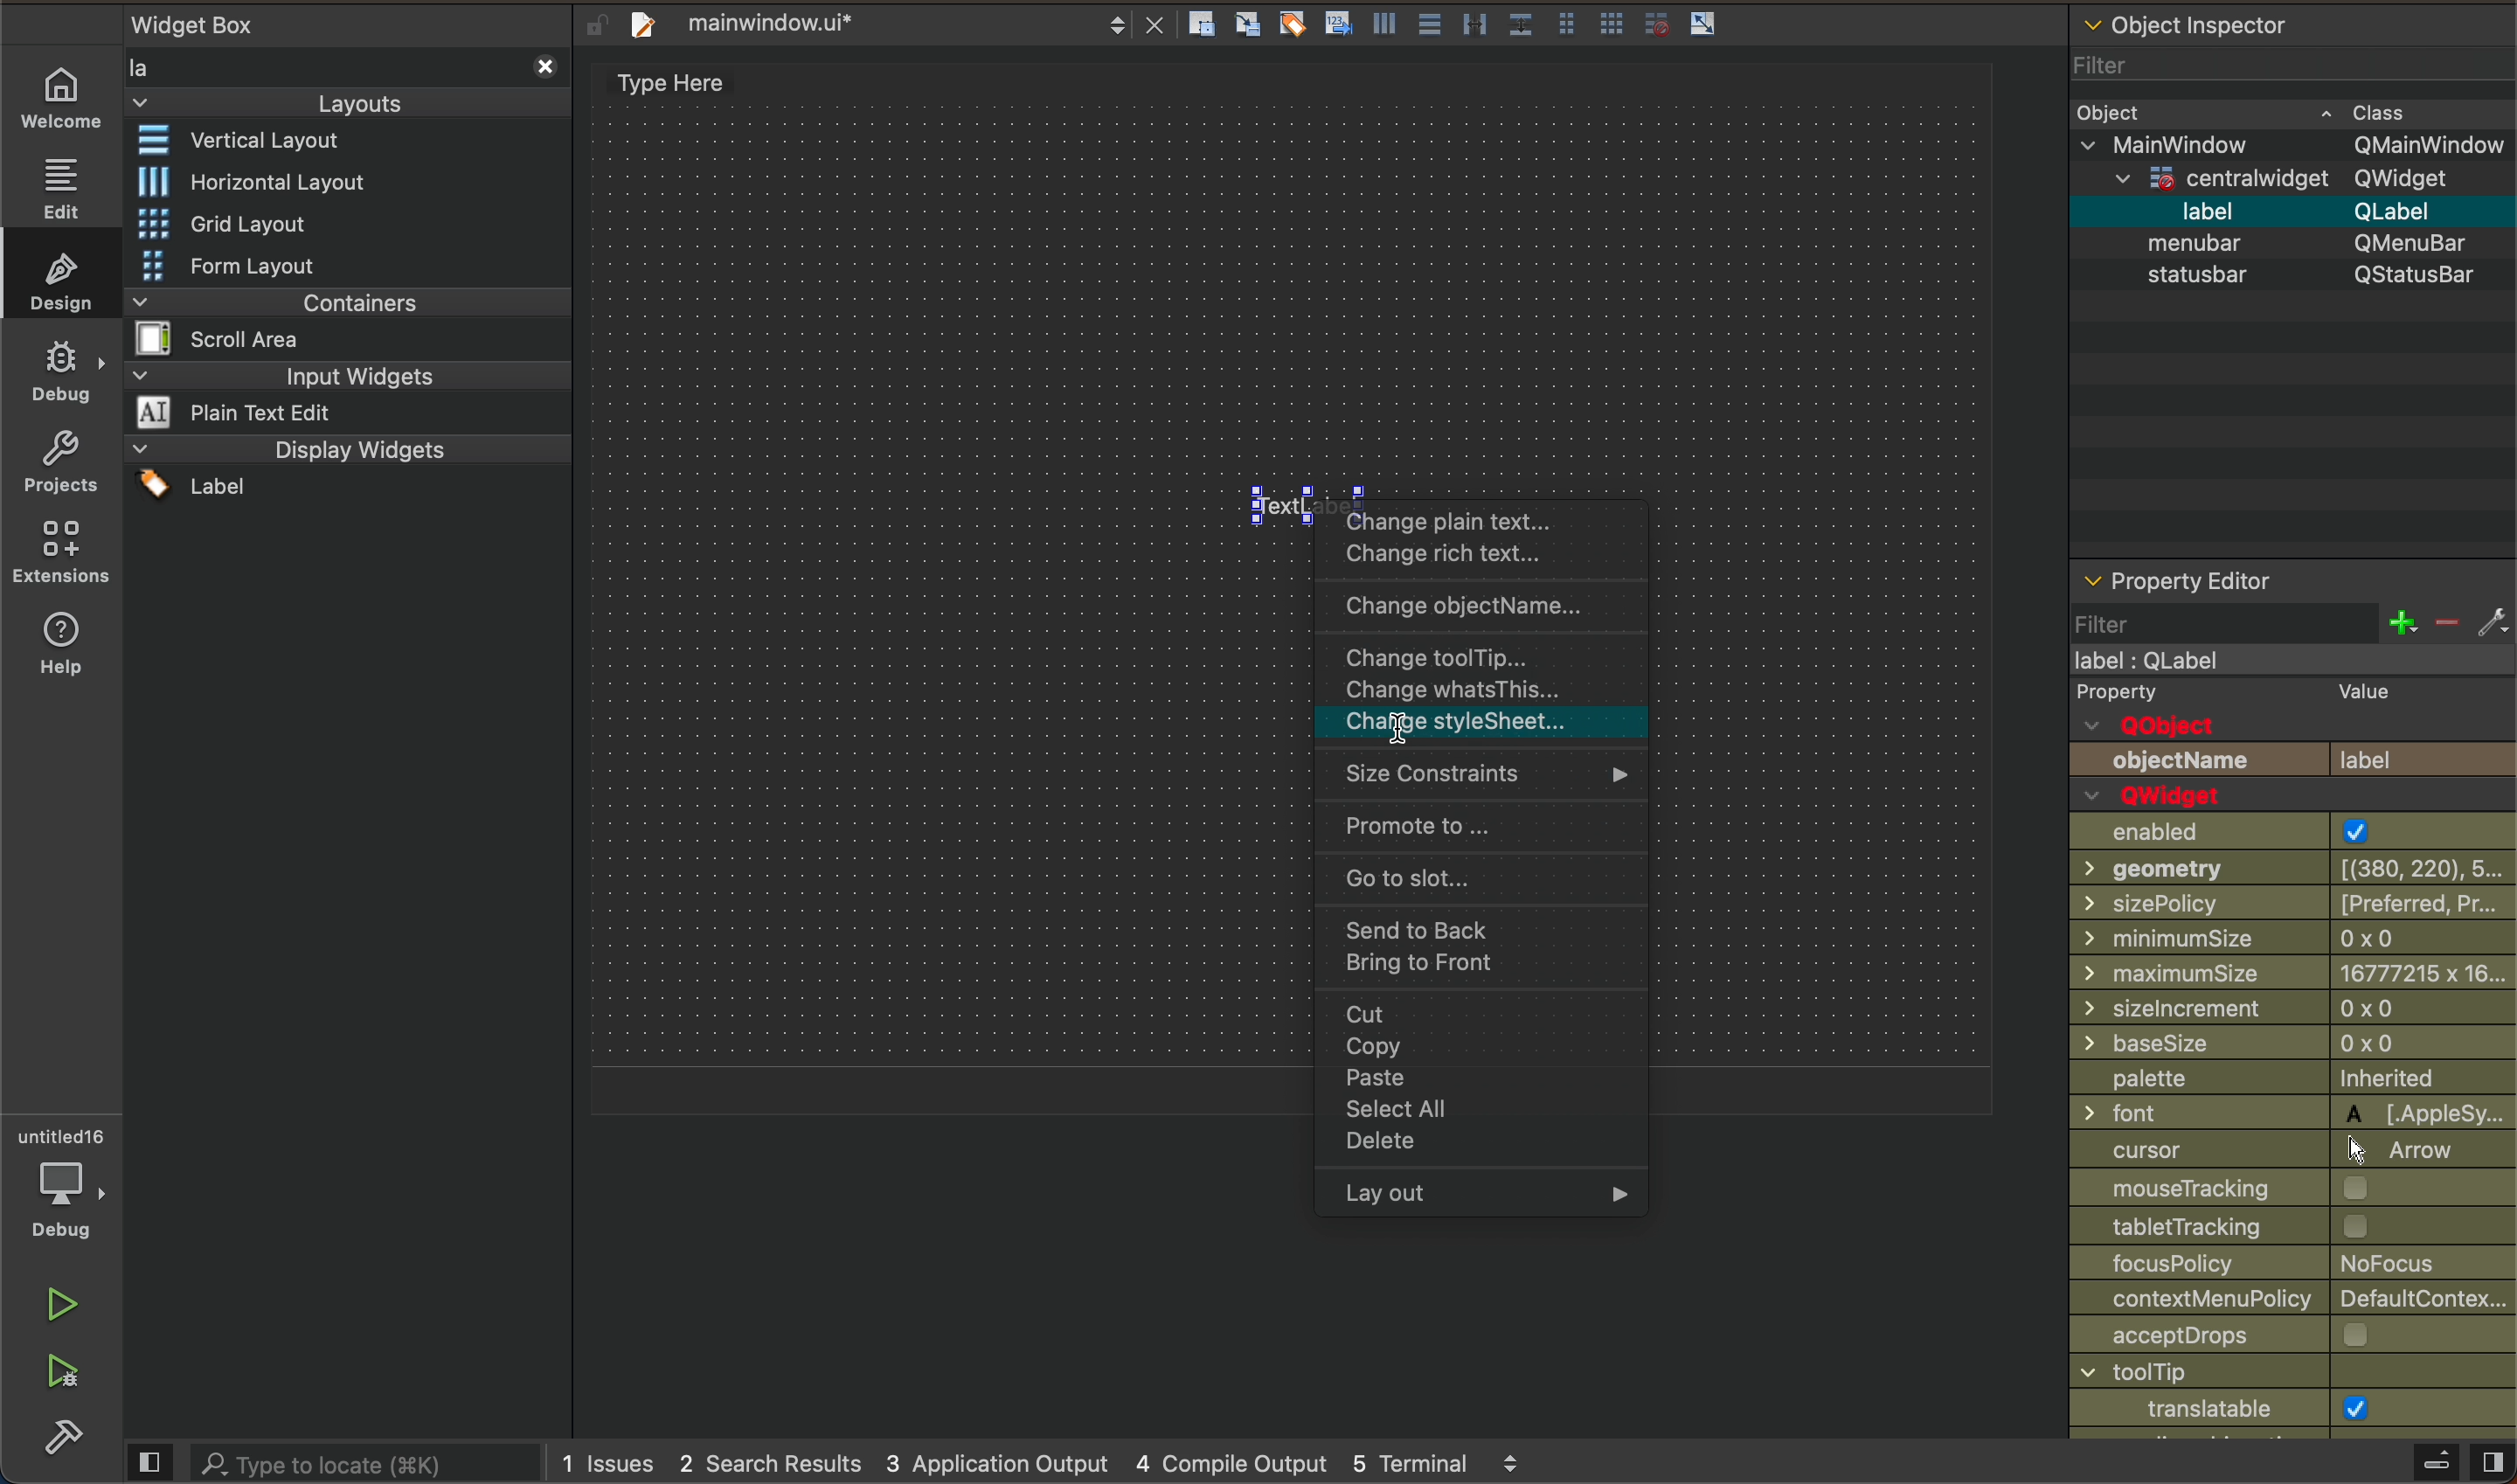  Describe the element at coordinates (2303, 241) in the screenshot. I see `menbar` at that location.